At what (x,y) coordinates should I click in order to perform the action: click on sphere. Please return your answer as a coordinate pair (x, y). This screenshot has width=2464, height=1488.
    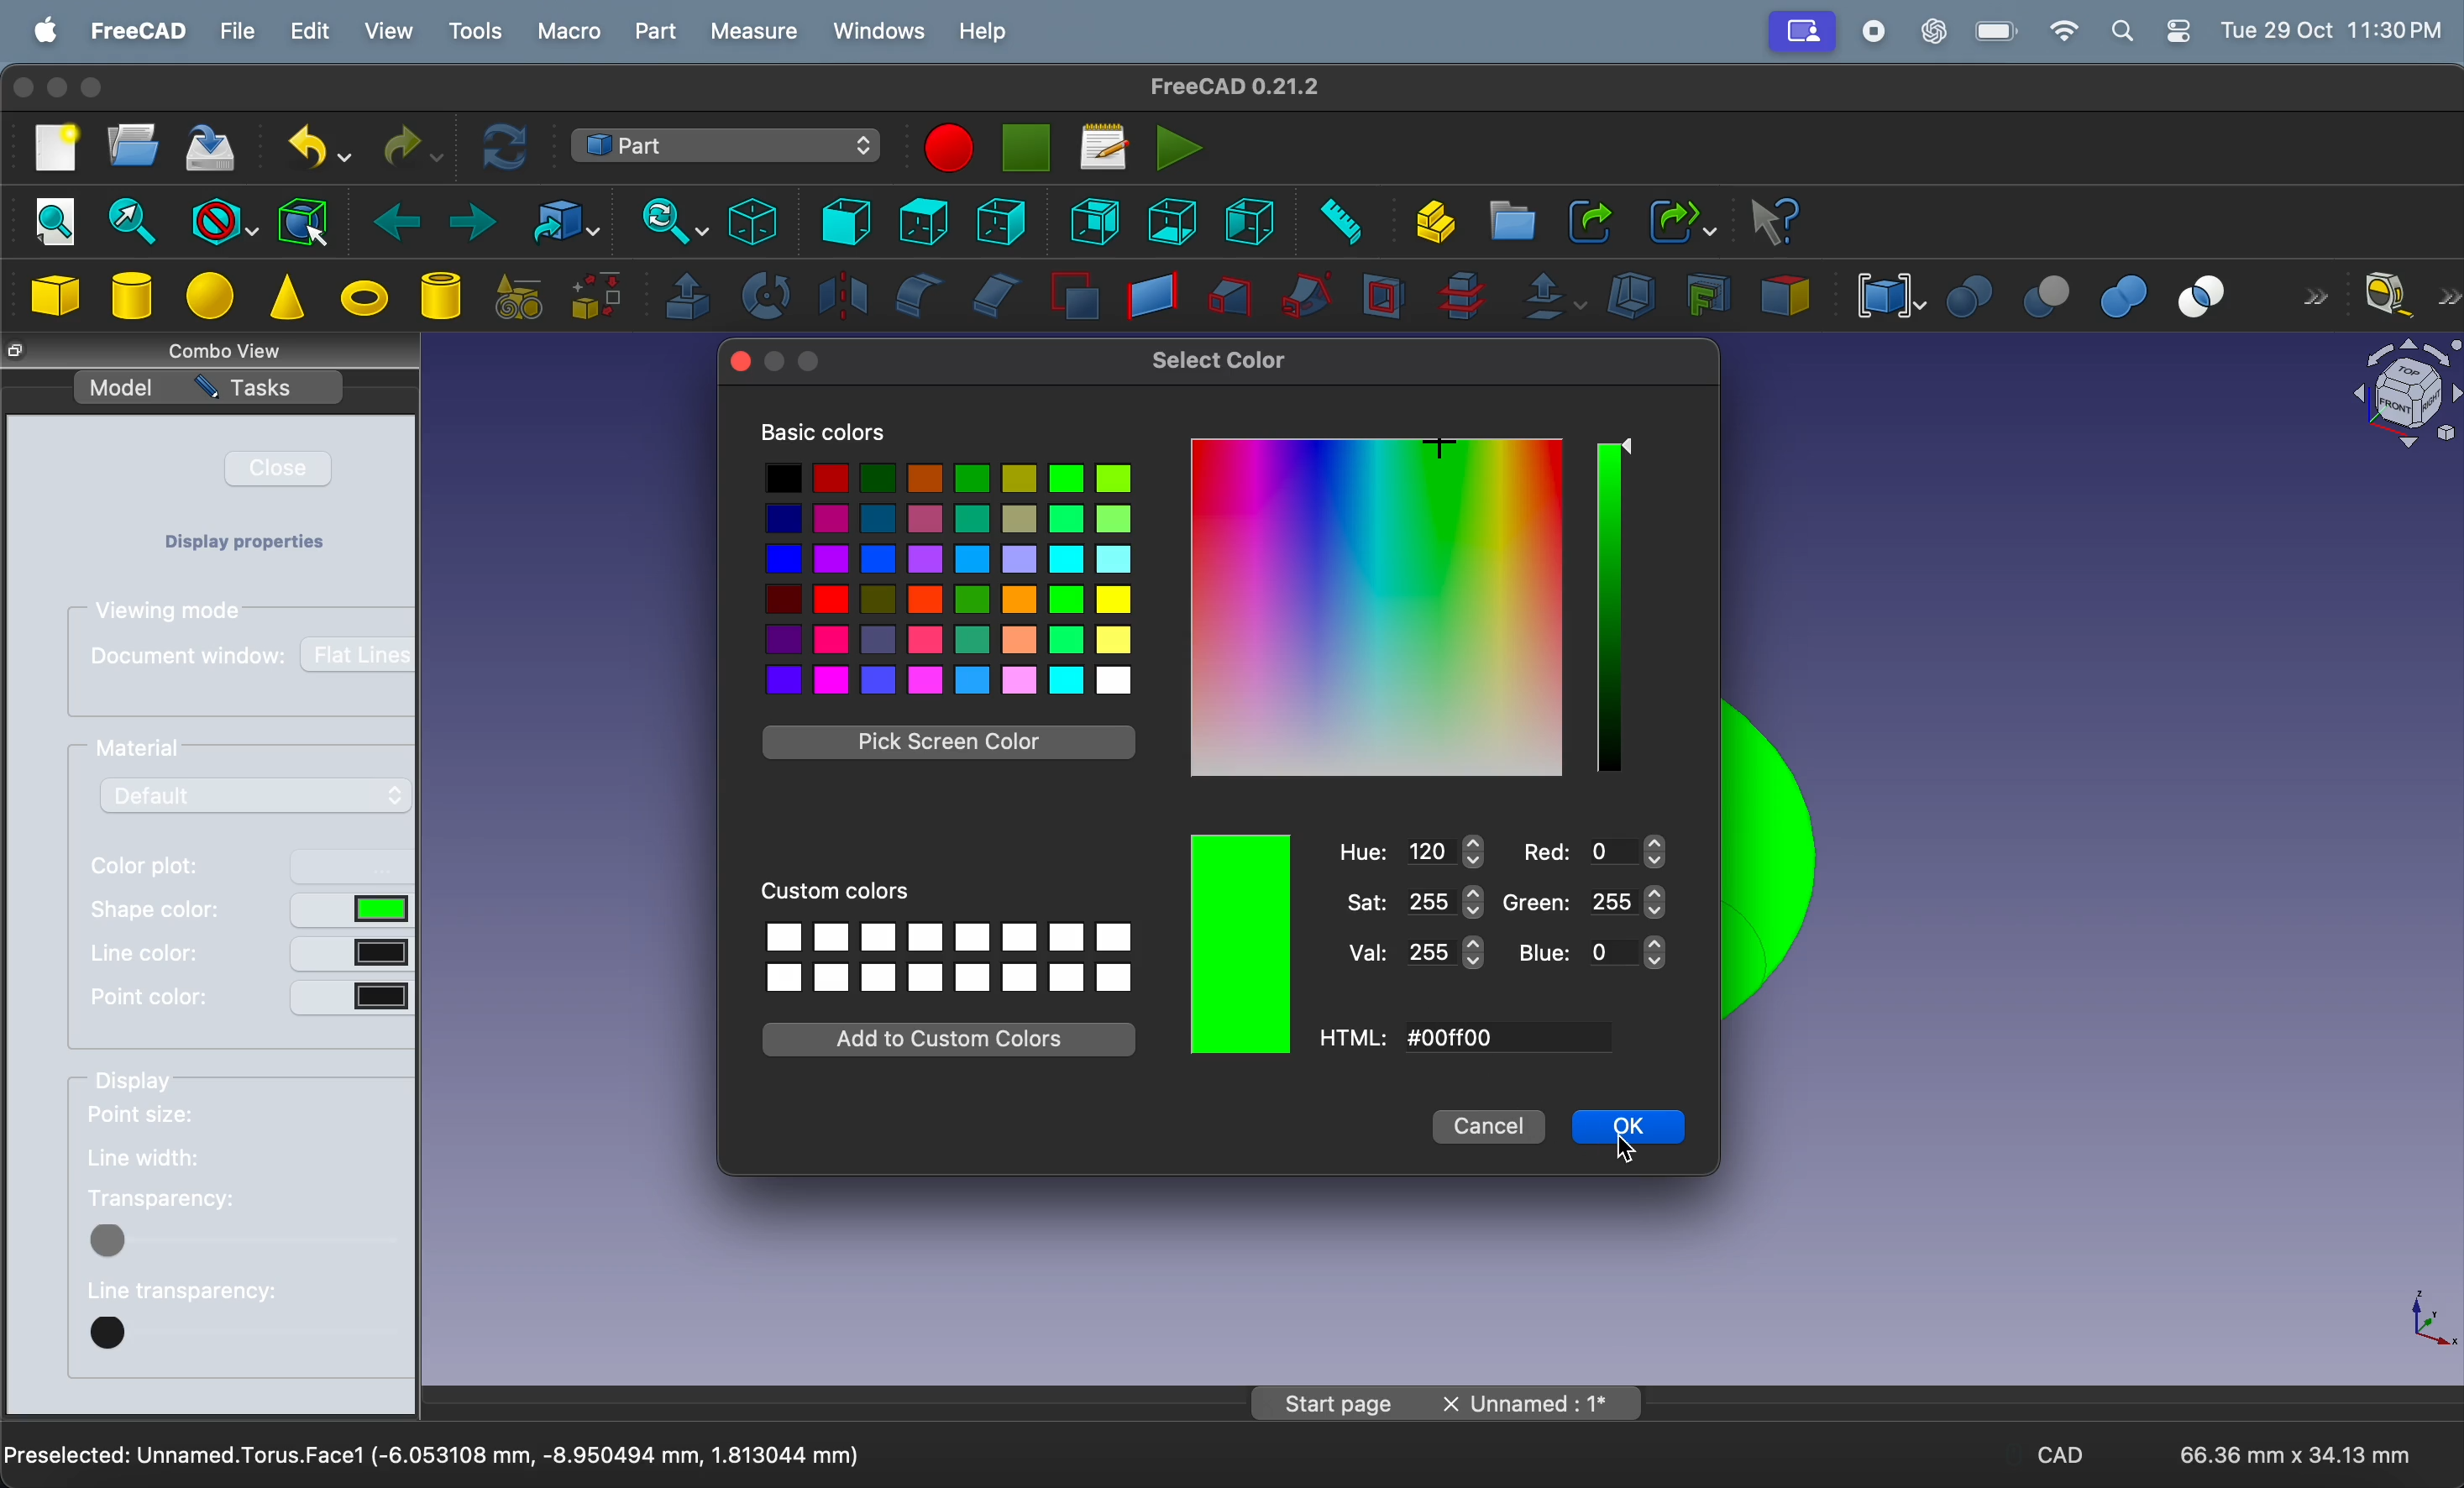
    Looking at the image, I should click on (210, 297).